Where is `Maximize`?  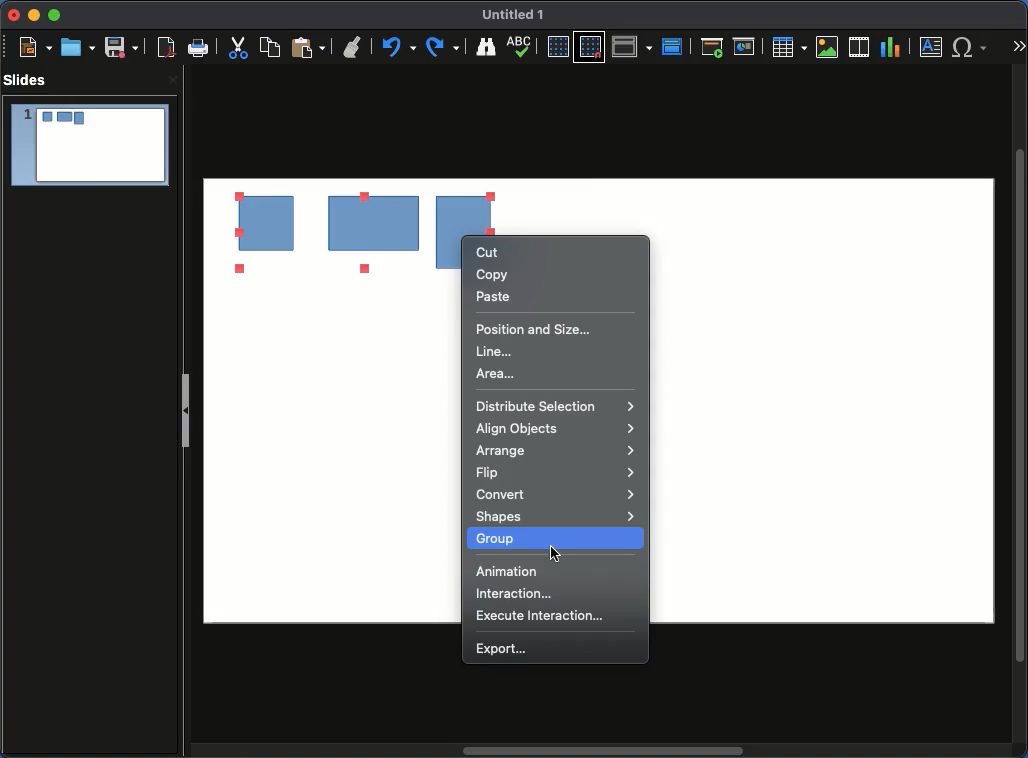
Maximize is located at coordinates (53, 15).